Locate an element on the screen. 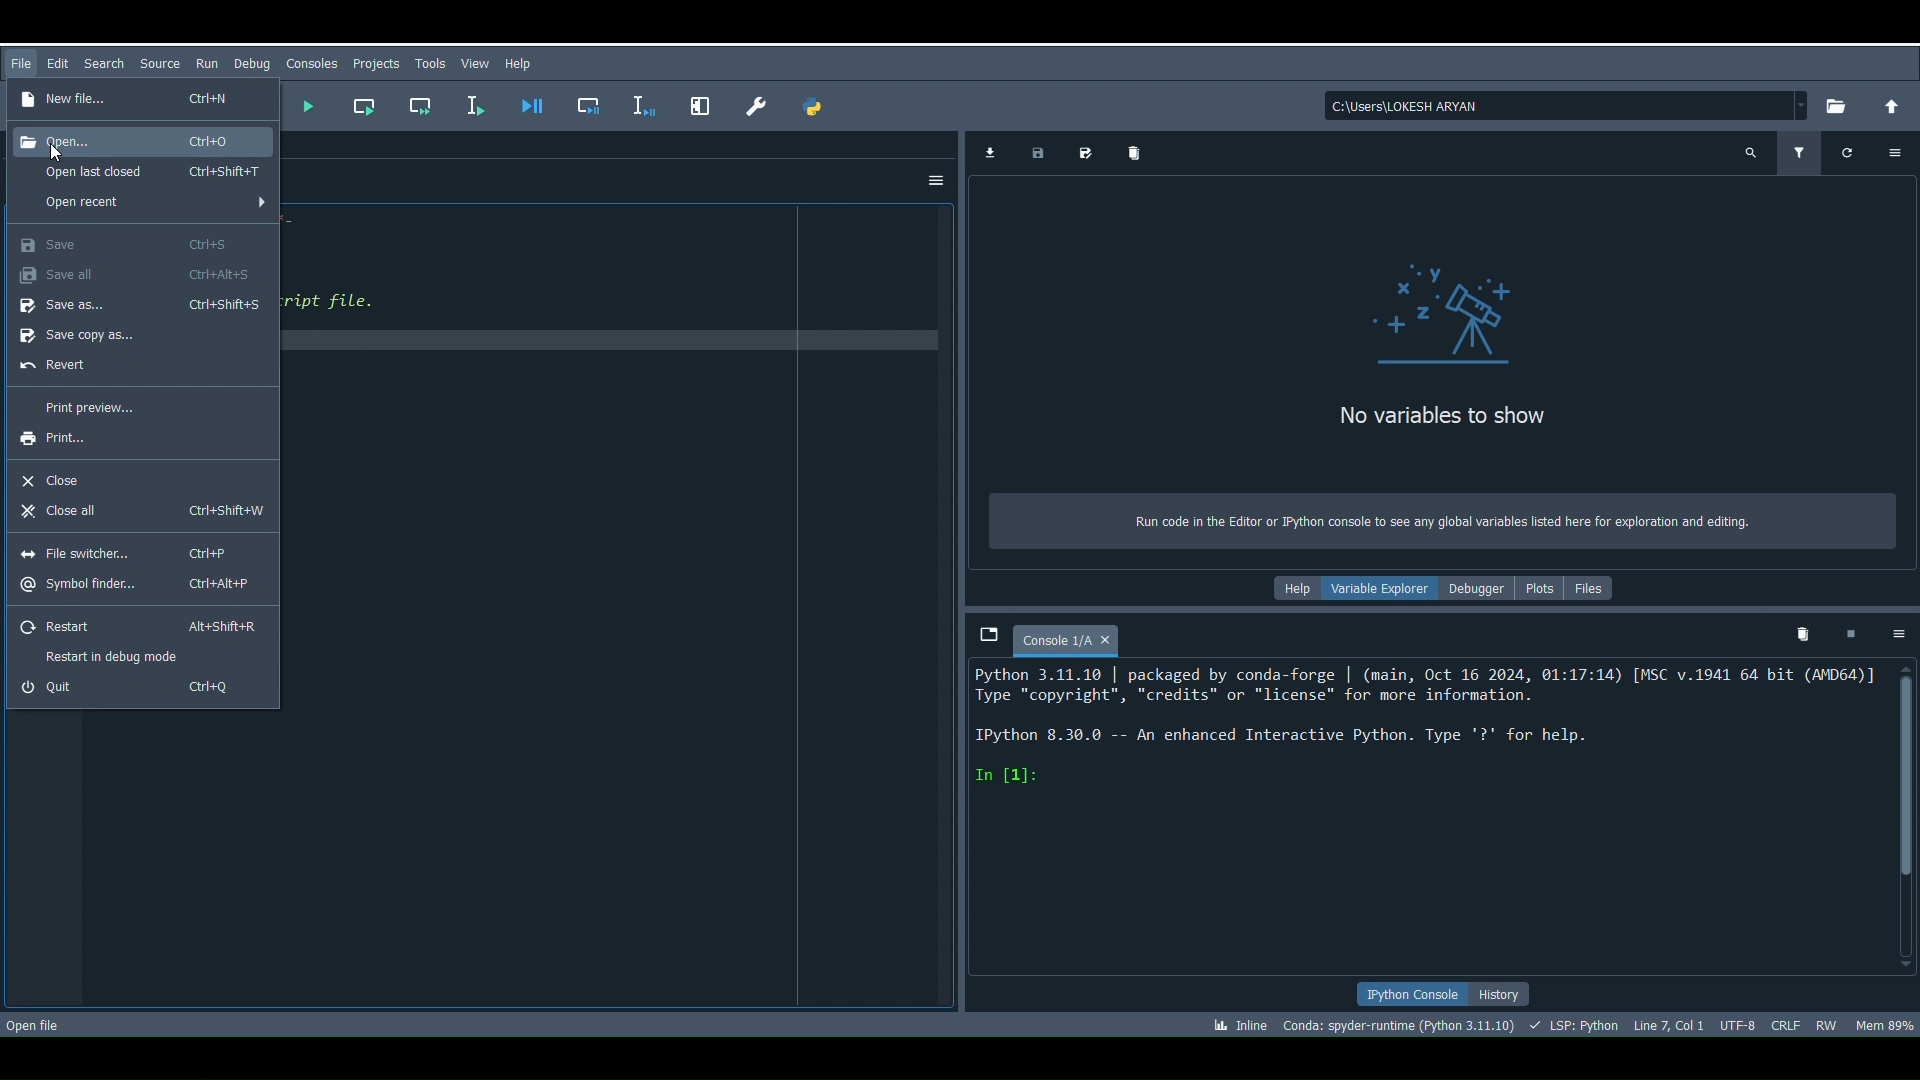  Variable explorer is located at coordinates (1372, 587).